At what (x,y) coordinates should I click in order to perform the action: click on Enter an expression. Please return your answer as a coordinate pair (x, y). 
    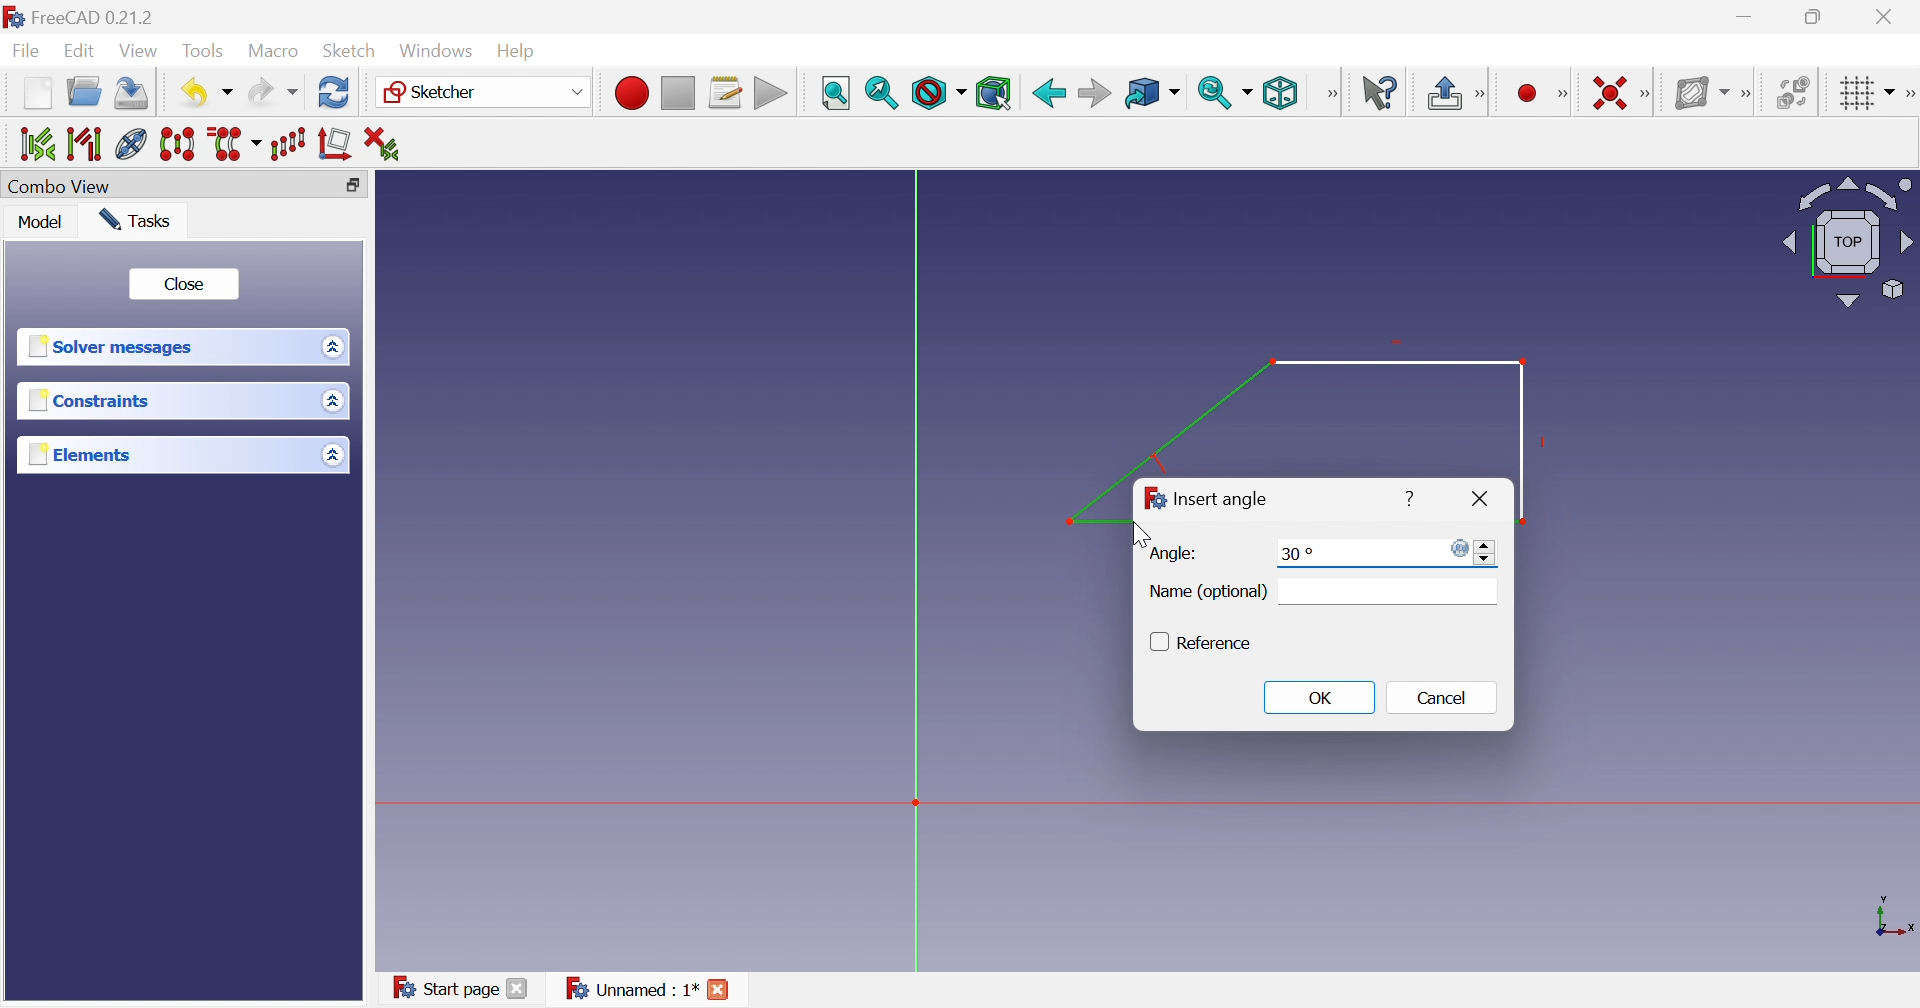
    Looking at the image, I should click on (1455, 548).